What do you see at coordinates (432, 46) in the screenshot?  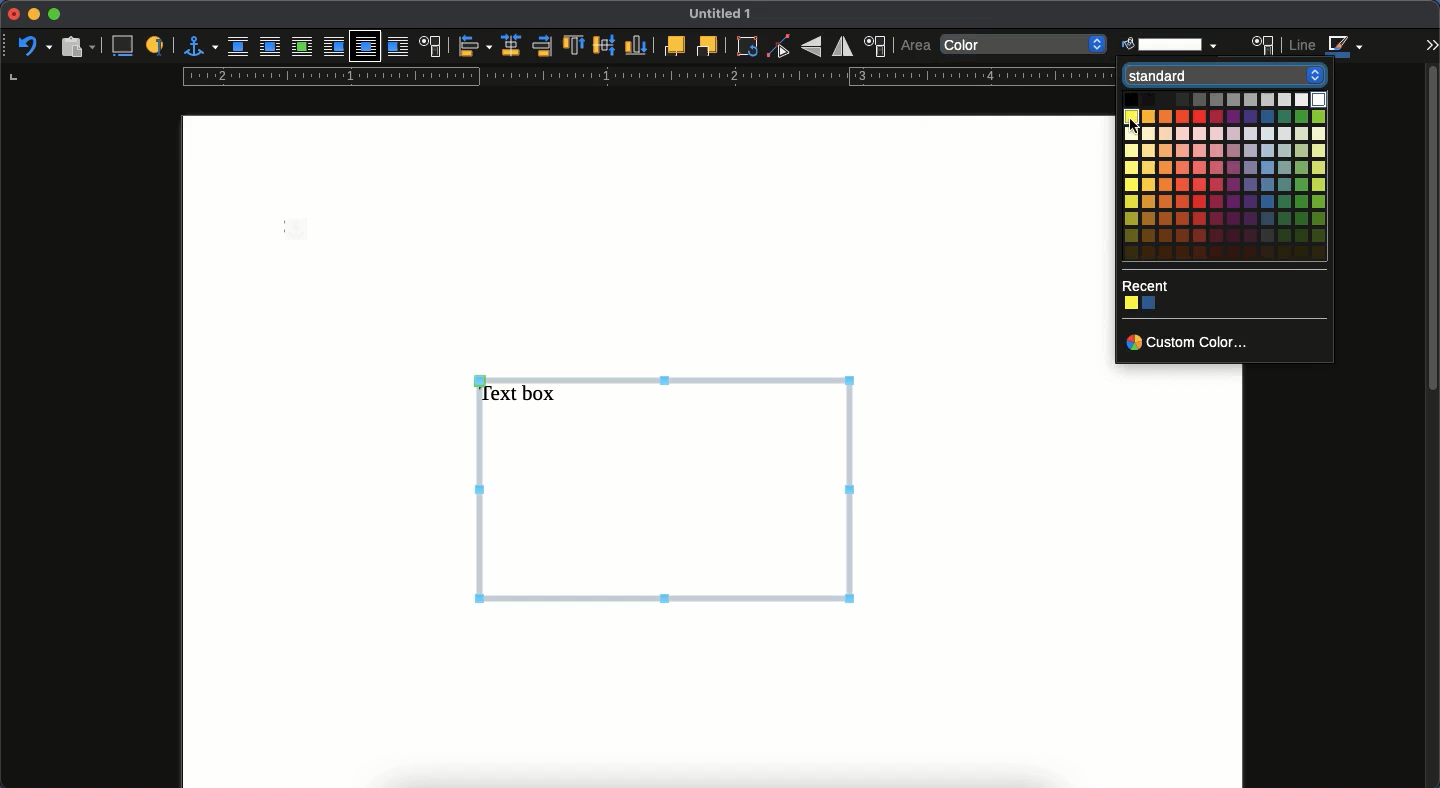 I see `text wrap` at bounding box center [432, 46].